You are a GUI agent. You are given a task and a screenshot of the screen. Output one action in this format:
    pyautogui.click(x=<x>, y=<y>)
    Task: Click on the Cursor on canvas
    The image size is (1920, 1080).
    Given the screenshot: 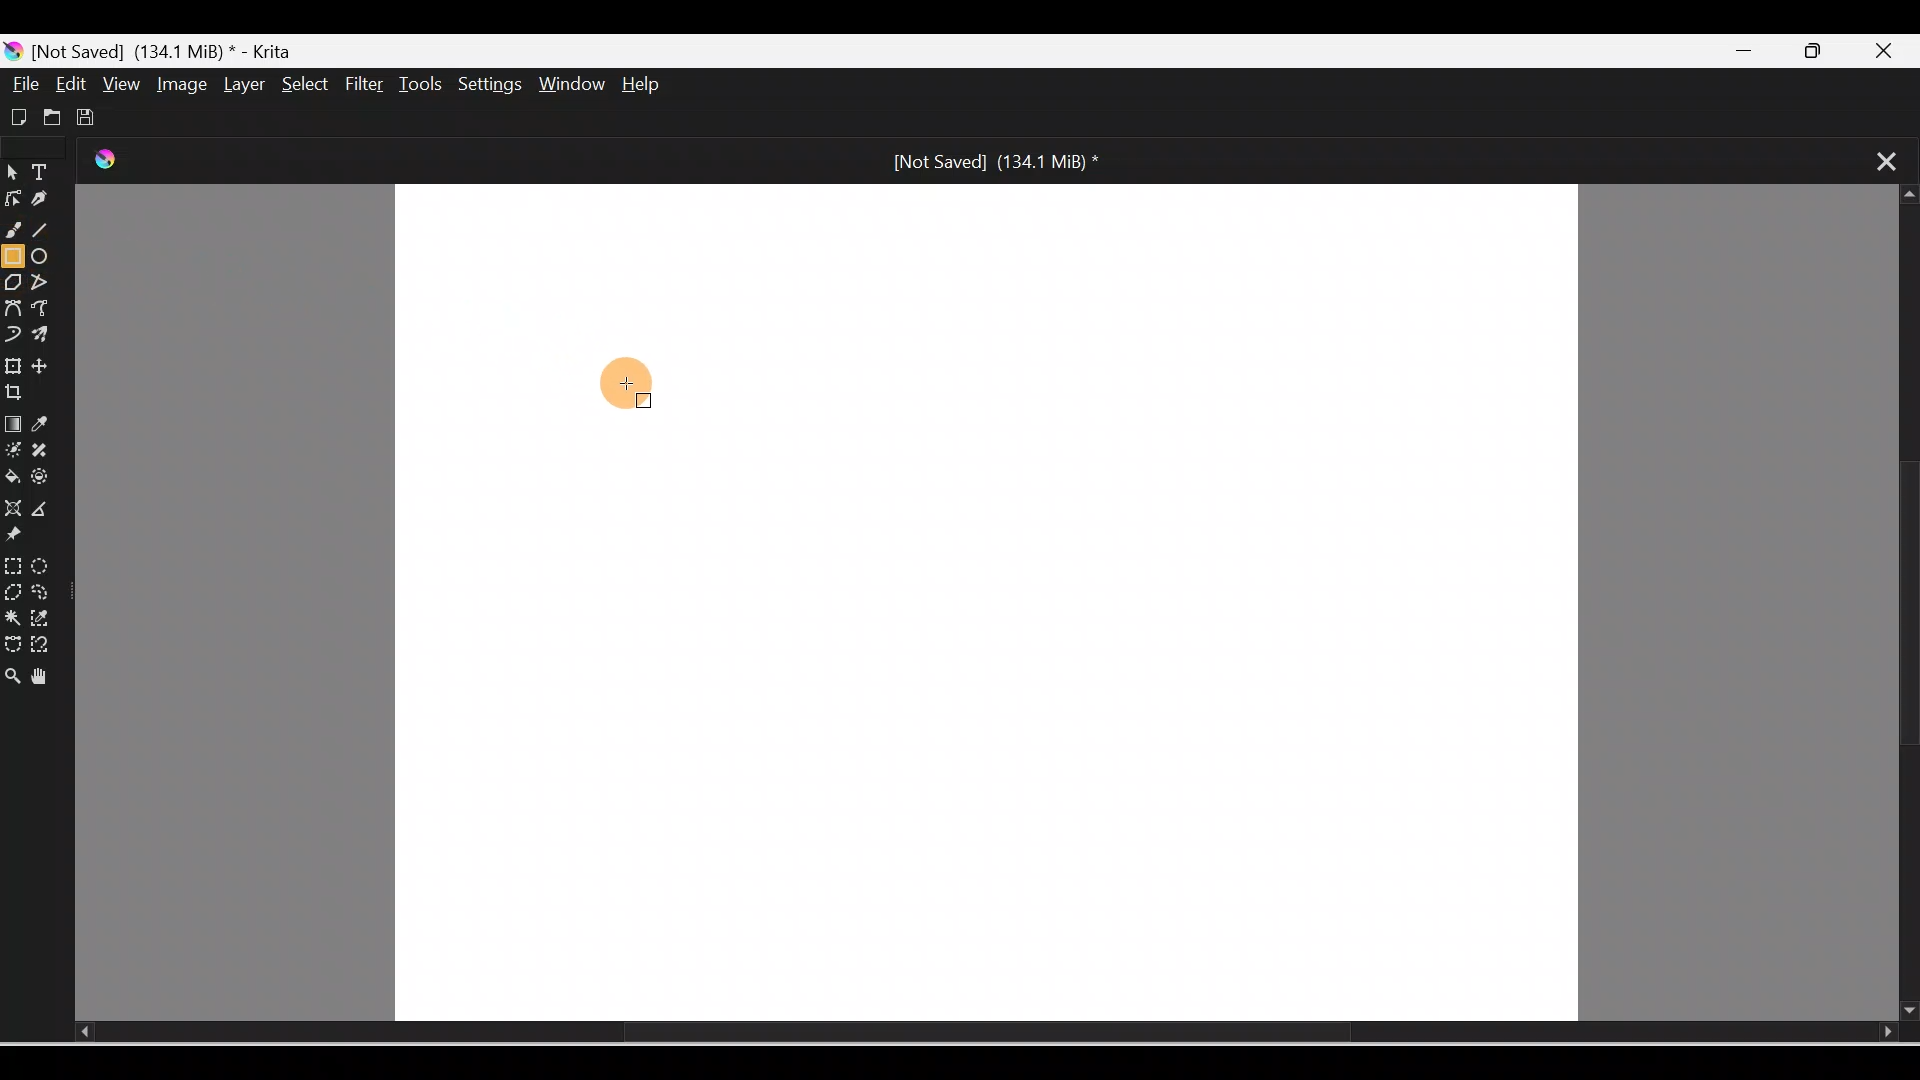 What is the action you would take?
    pyautogui.click(x=632, y=389)
    